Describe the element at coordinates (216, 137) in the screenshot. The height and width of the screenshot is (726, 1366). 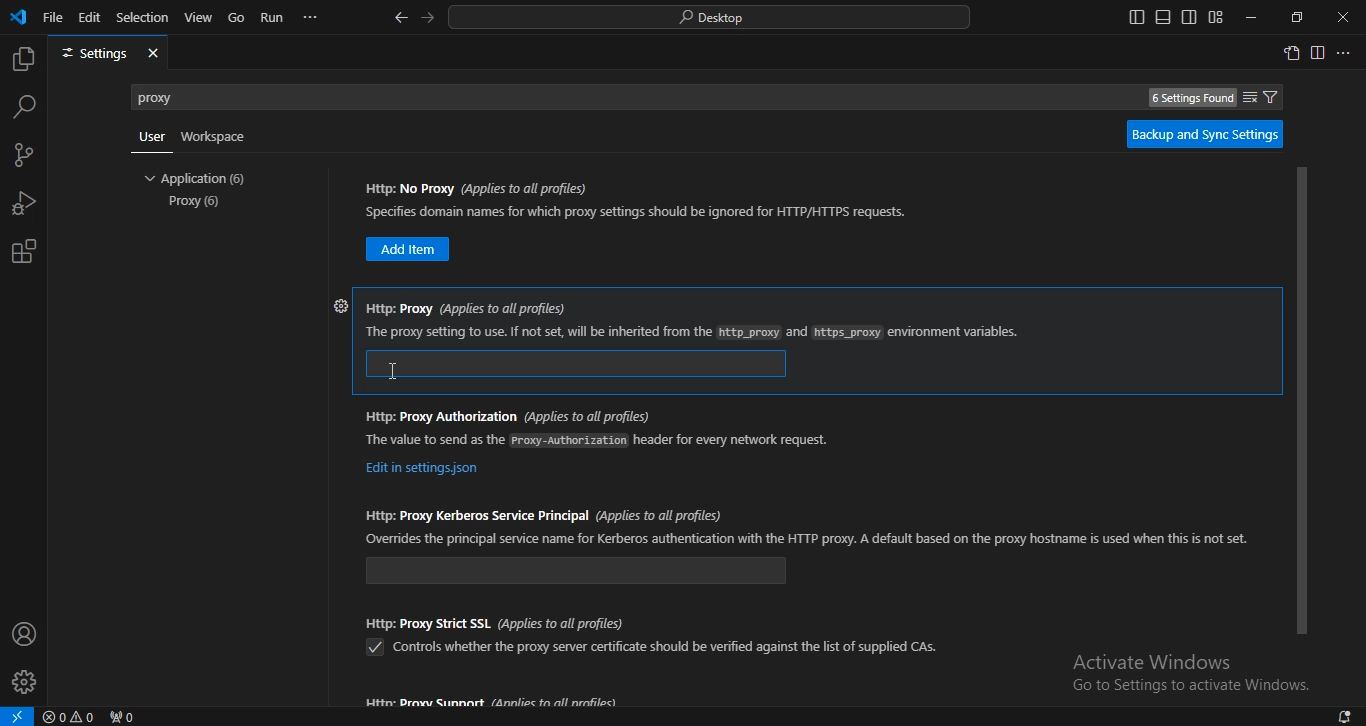
I see `Workspace` at that location.